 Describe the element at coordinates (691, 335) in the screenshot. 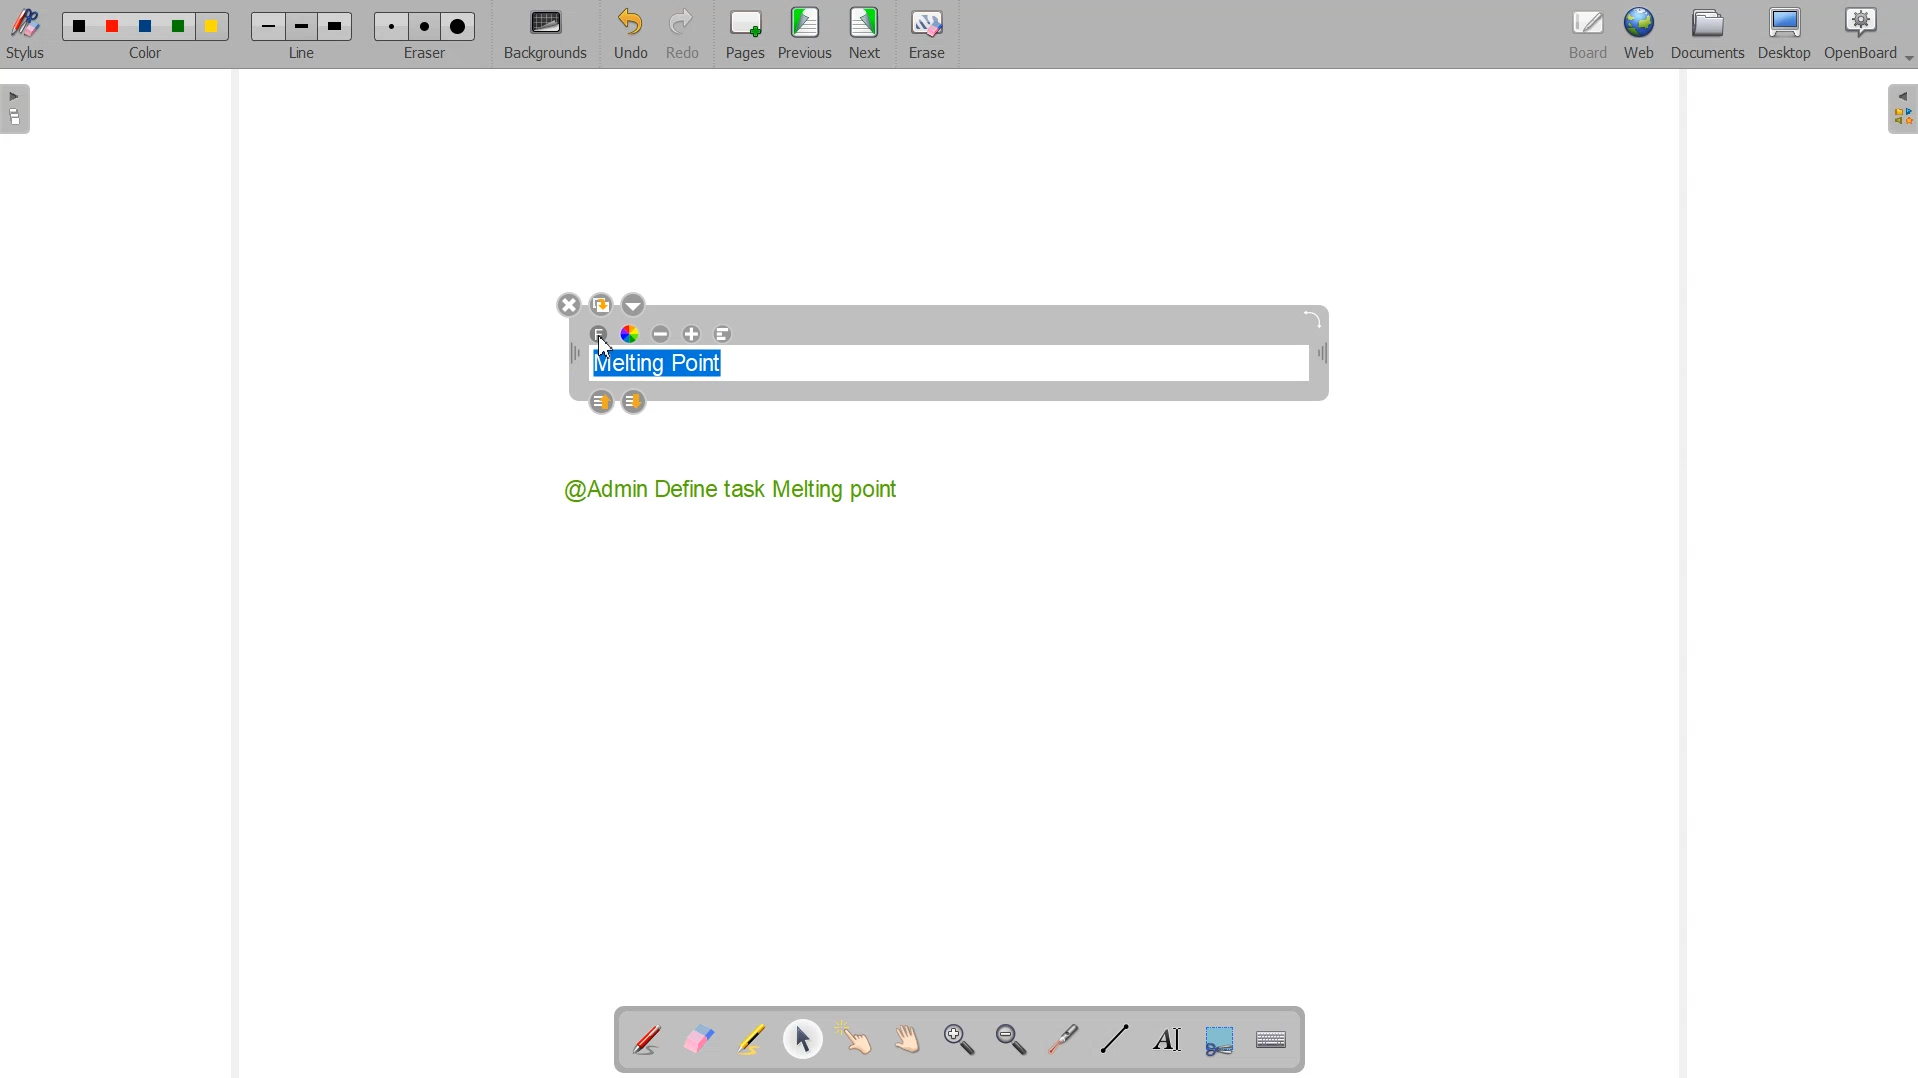

I see `Maximize text size` at that location.